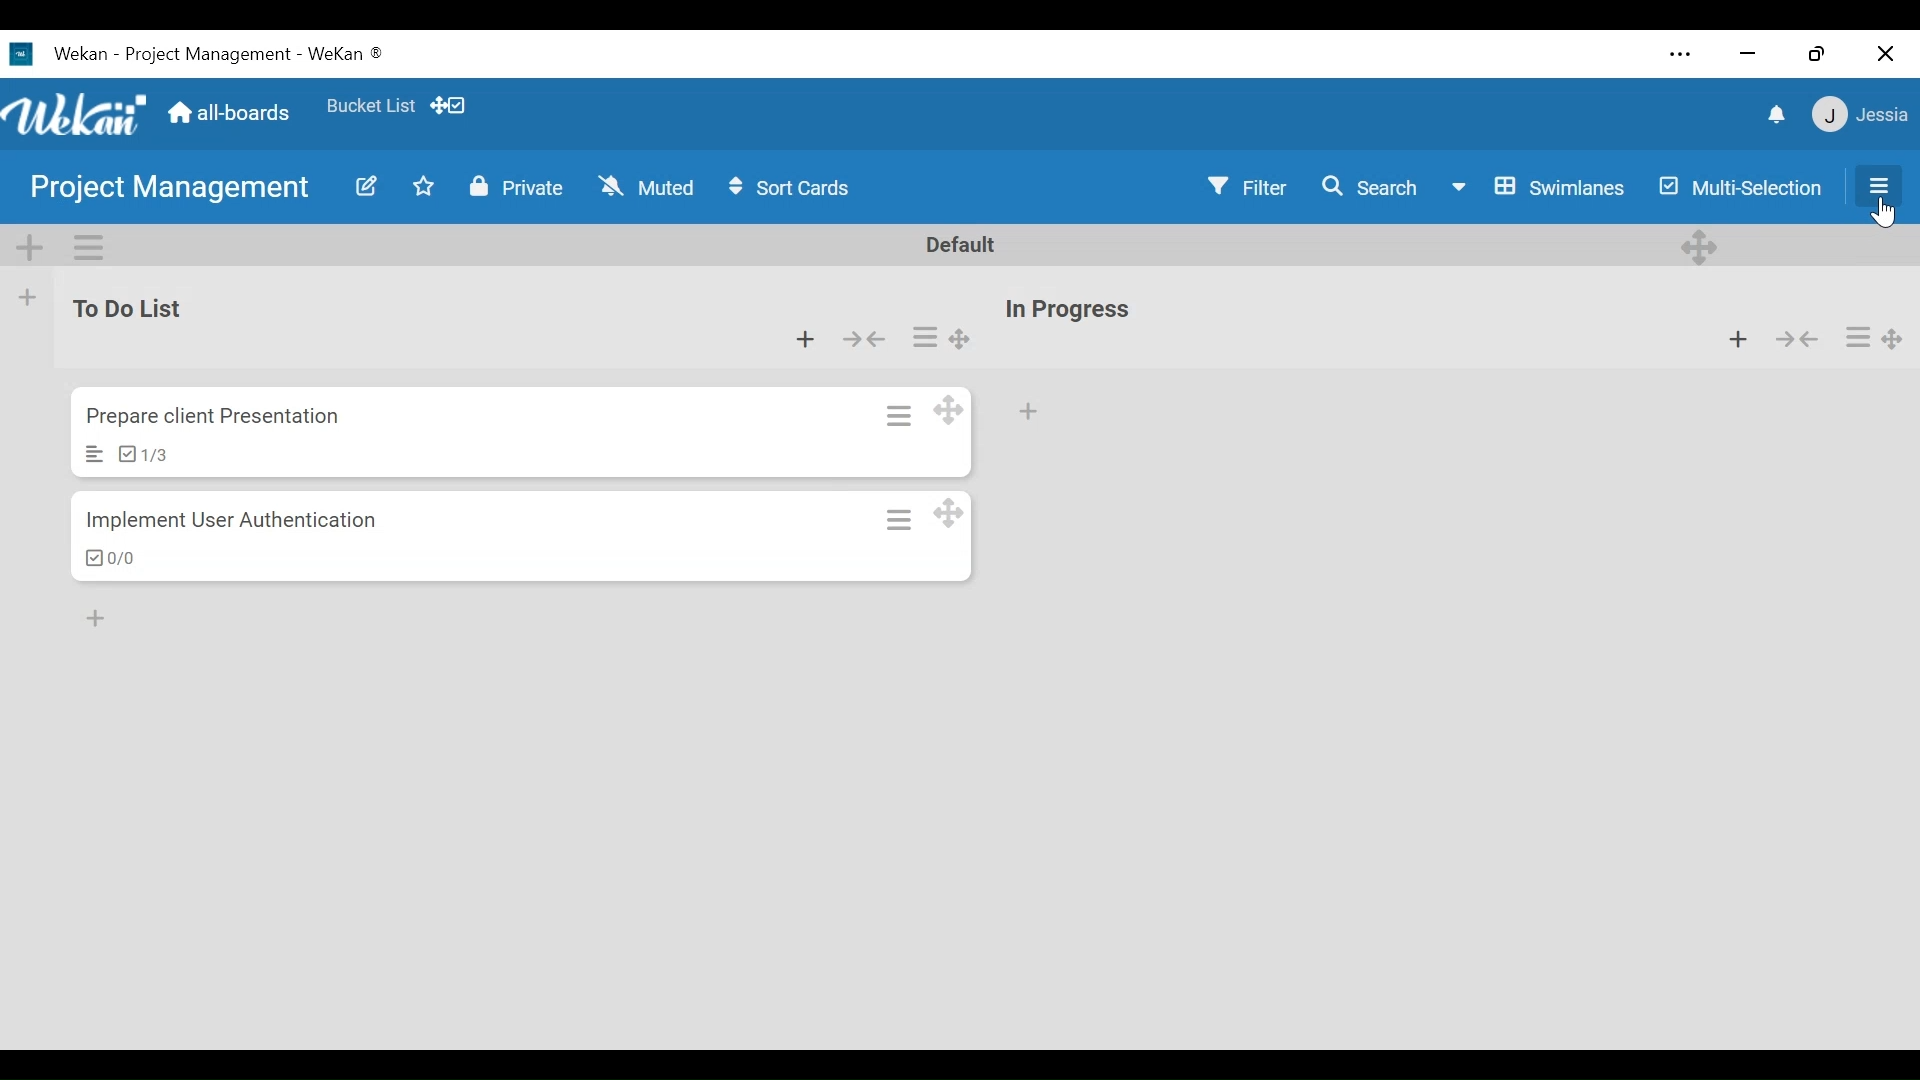  Describe the element at coordinates (93, 454) in the screenshot. I see `Description` at that location.